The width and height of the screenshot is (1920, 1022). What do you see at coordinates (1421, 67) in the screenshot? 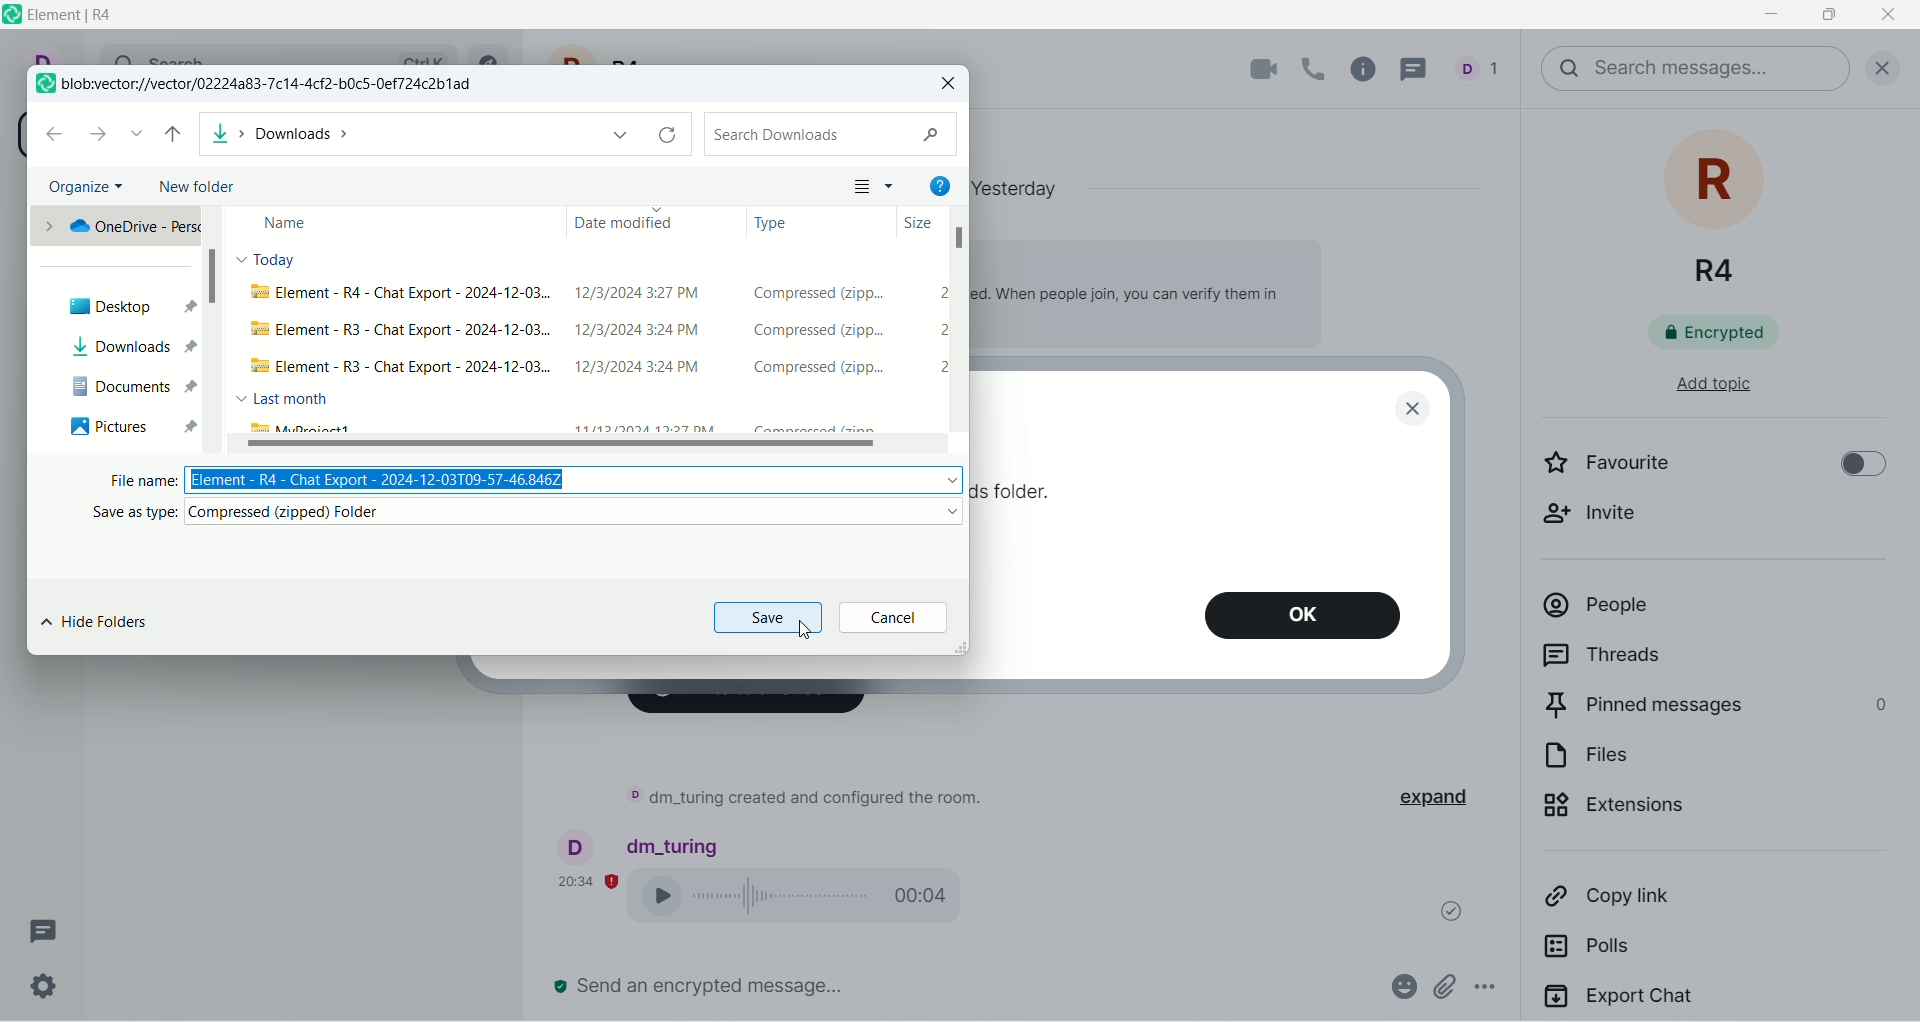
I see `threads` at bounding box center [1421, 67].